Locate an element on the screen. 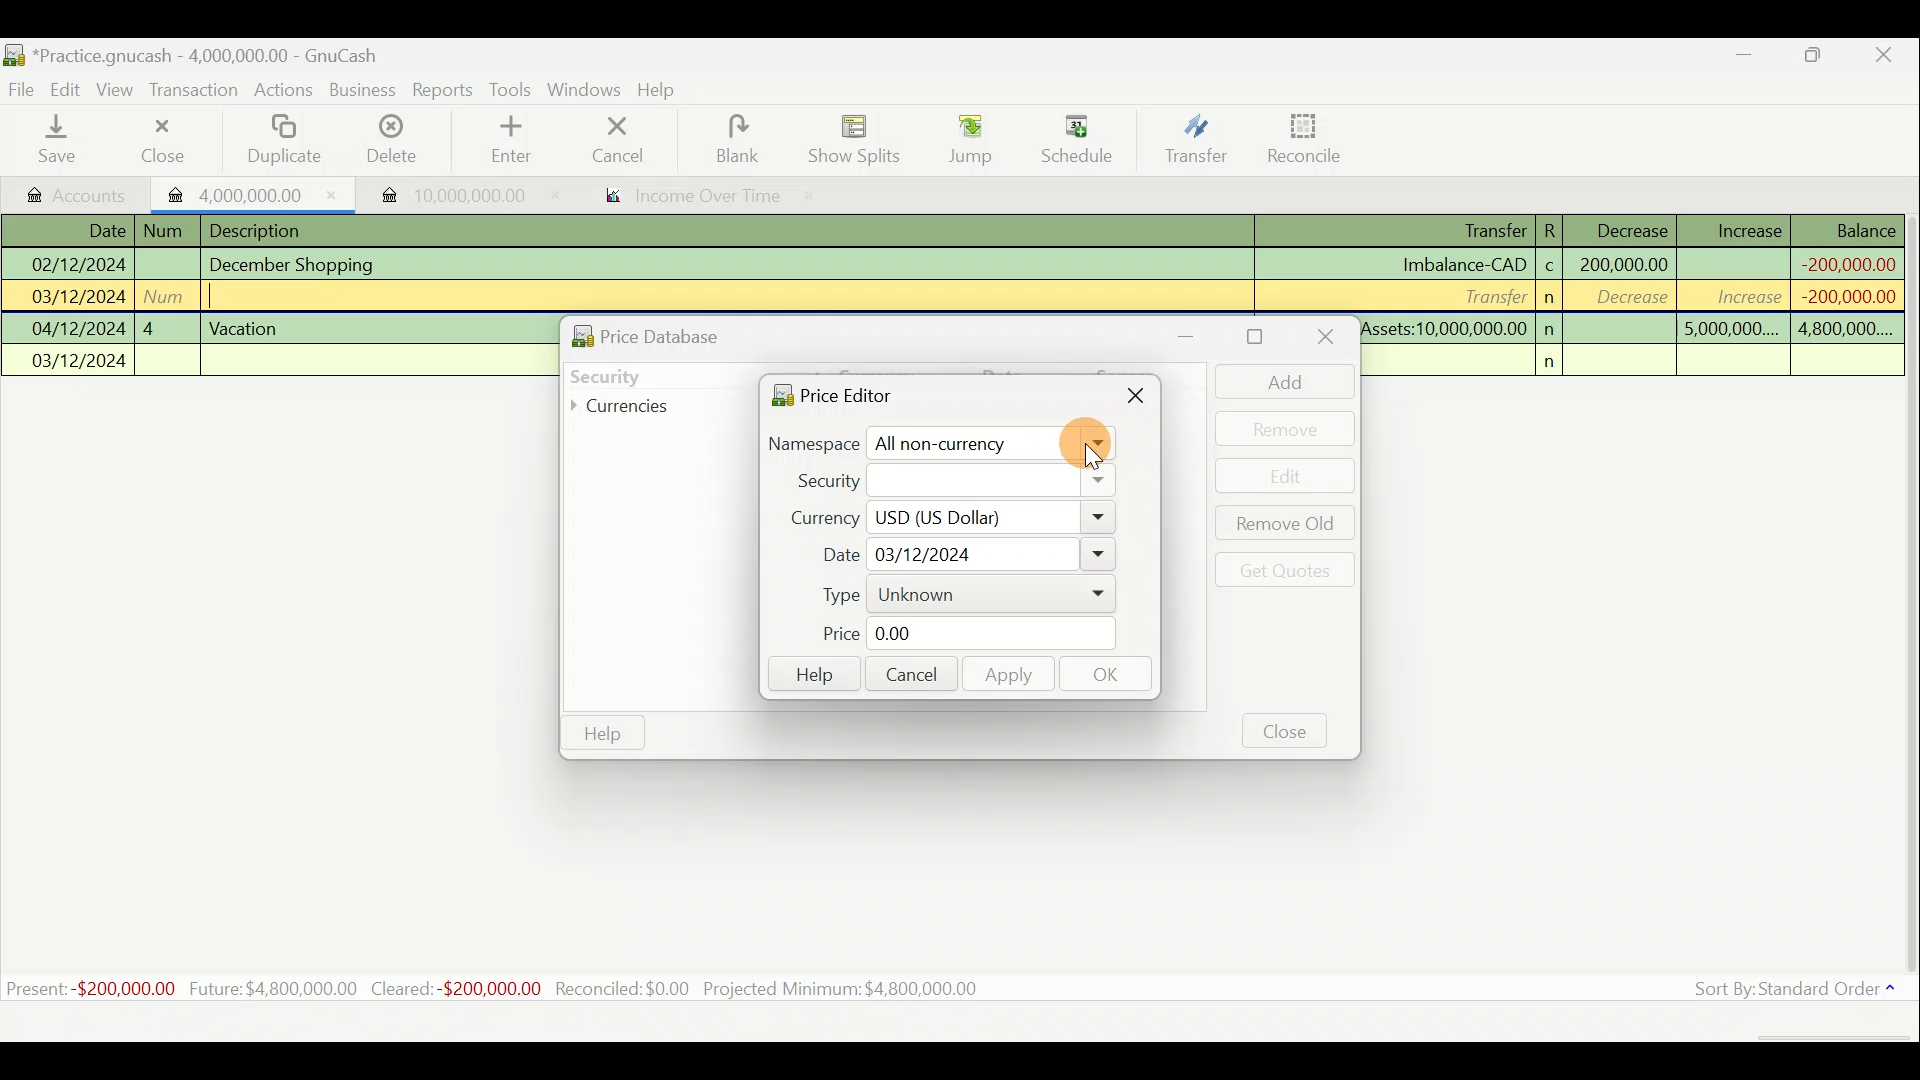 The image size is (1920, 1080). Imbalance-CAD is located at coordinates (1463, 264).